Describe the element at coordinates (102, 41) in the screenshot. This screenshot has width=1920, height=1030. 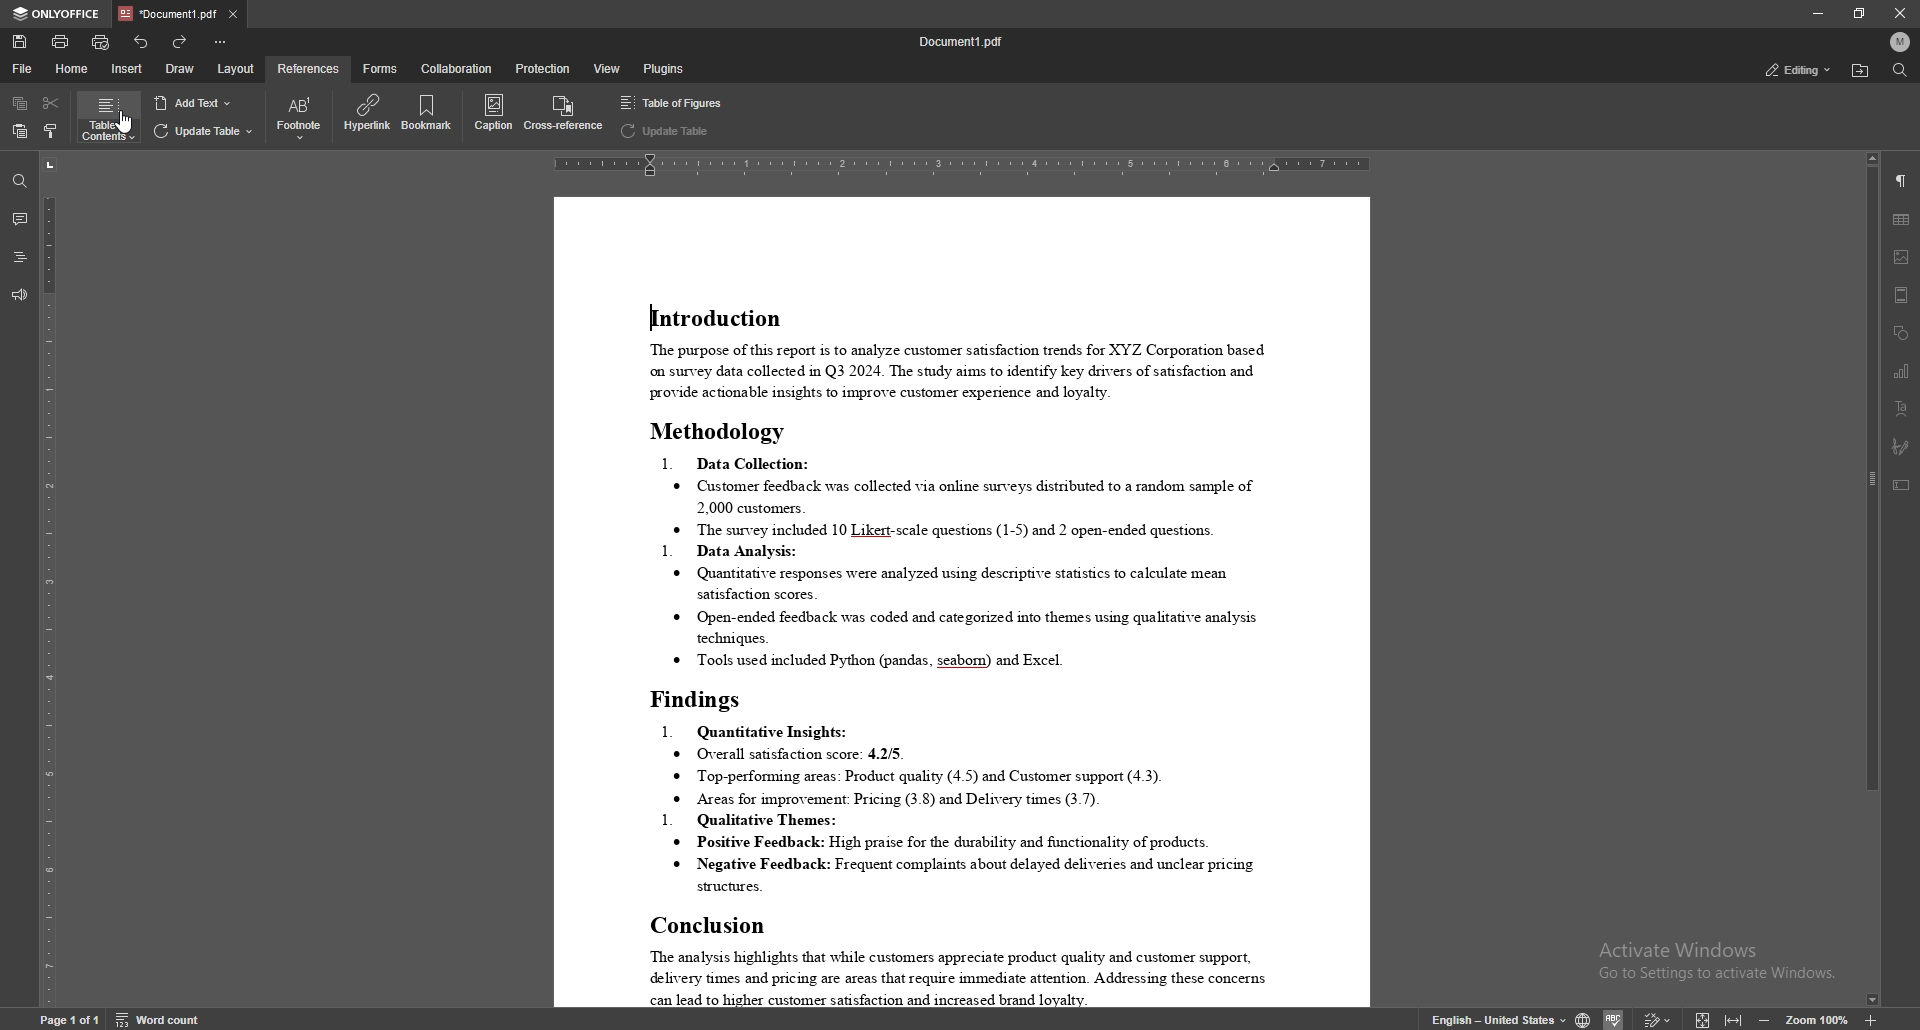
I see `quick print` at that location.